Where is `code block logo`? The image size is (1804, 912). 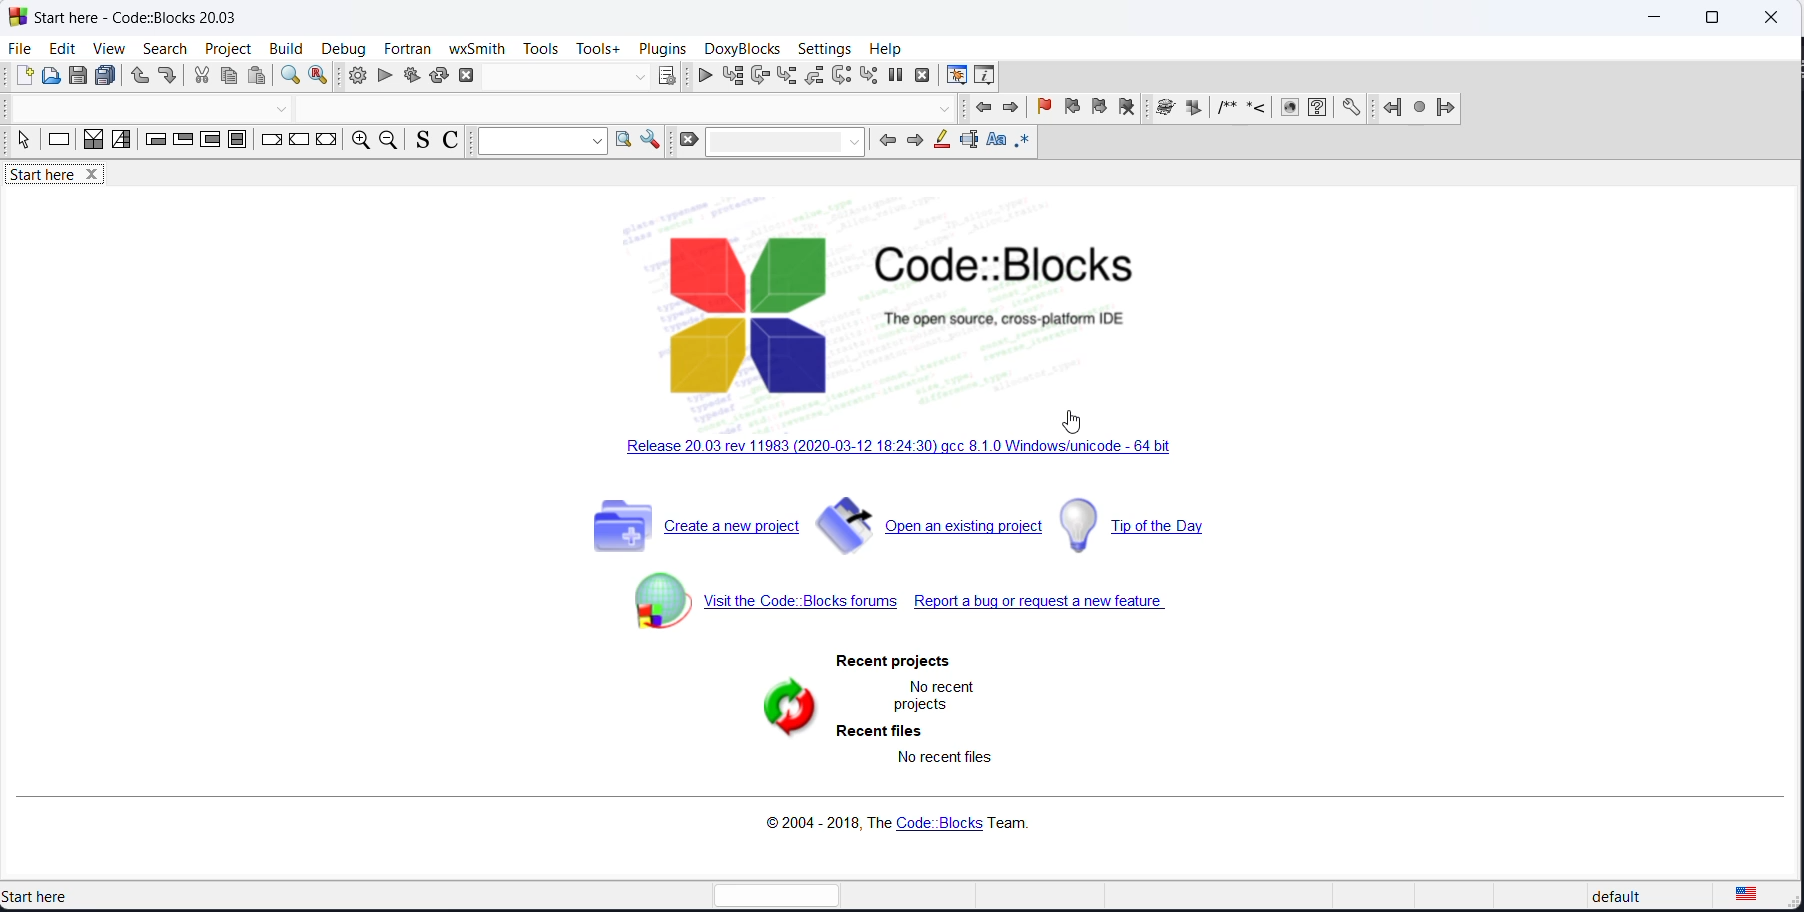 code block logo is located at coordinates (897, 317).